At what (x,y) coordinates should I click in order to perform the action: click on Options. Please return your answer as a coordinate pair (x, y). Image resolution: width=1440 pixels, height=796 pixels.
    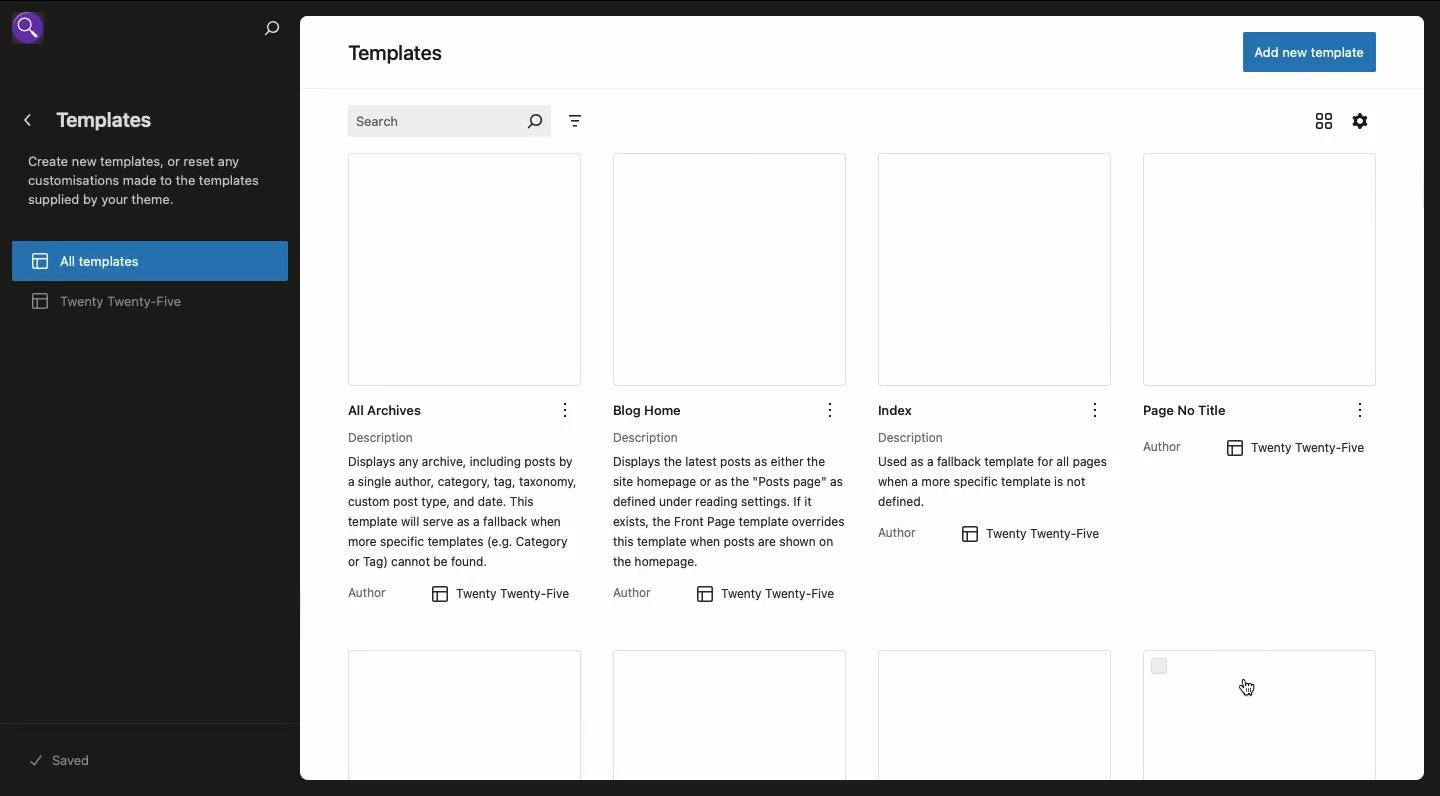
    Looking at the image, I should click on (1096, 409).